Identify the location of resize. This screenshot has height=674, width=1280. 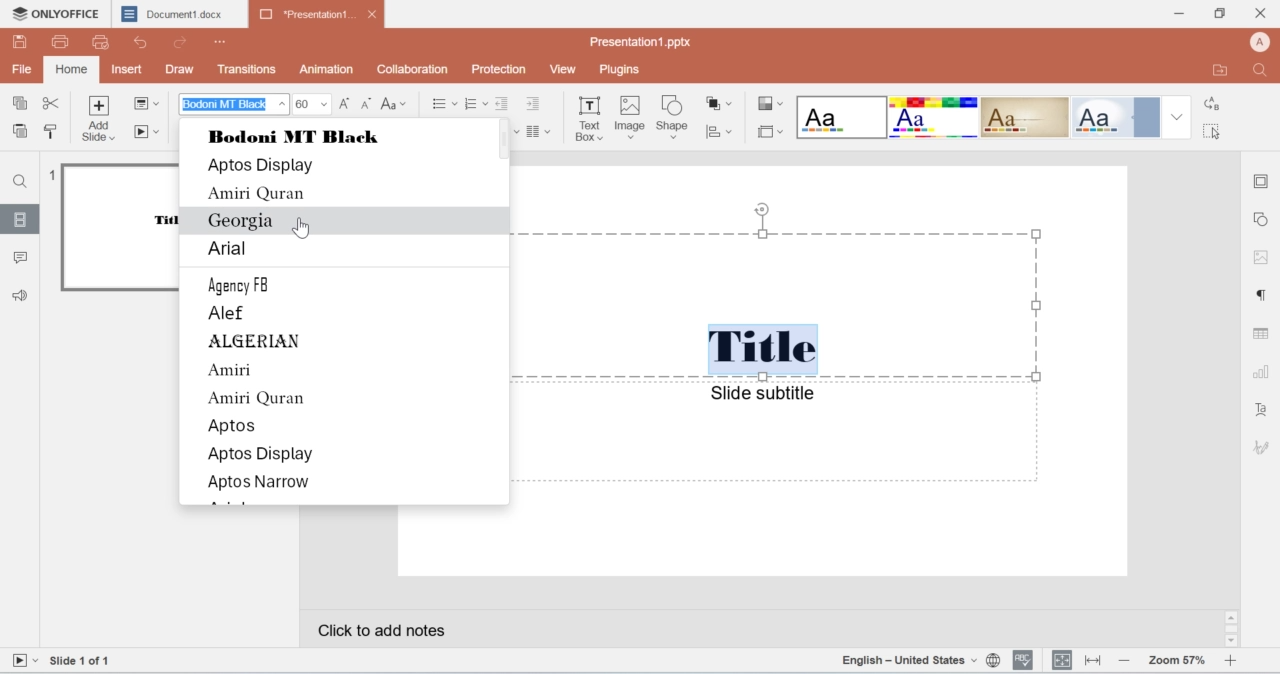
(1091, 662).